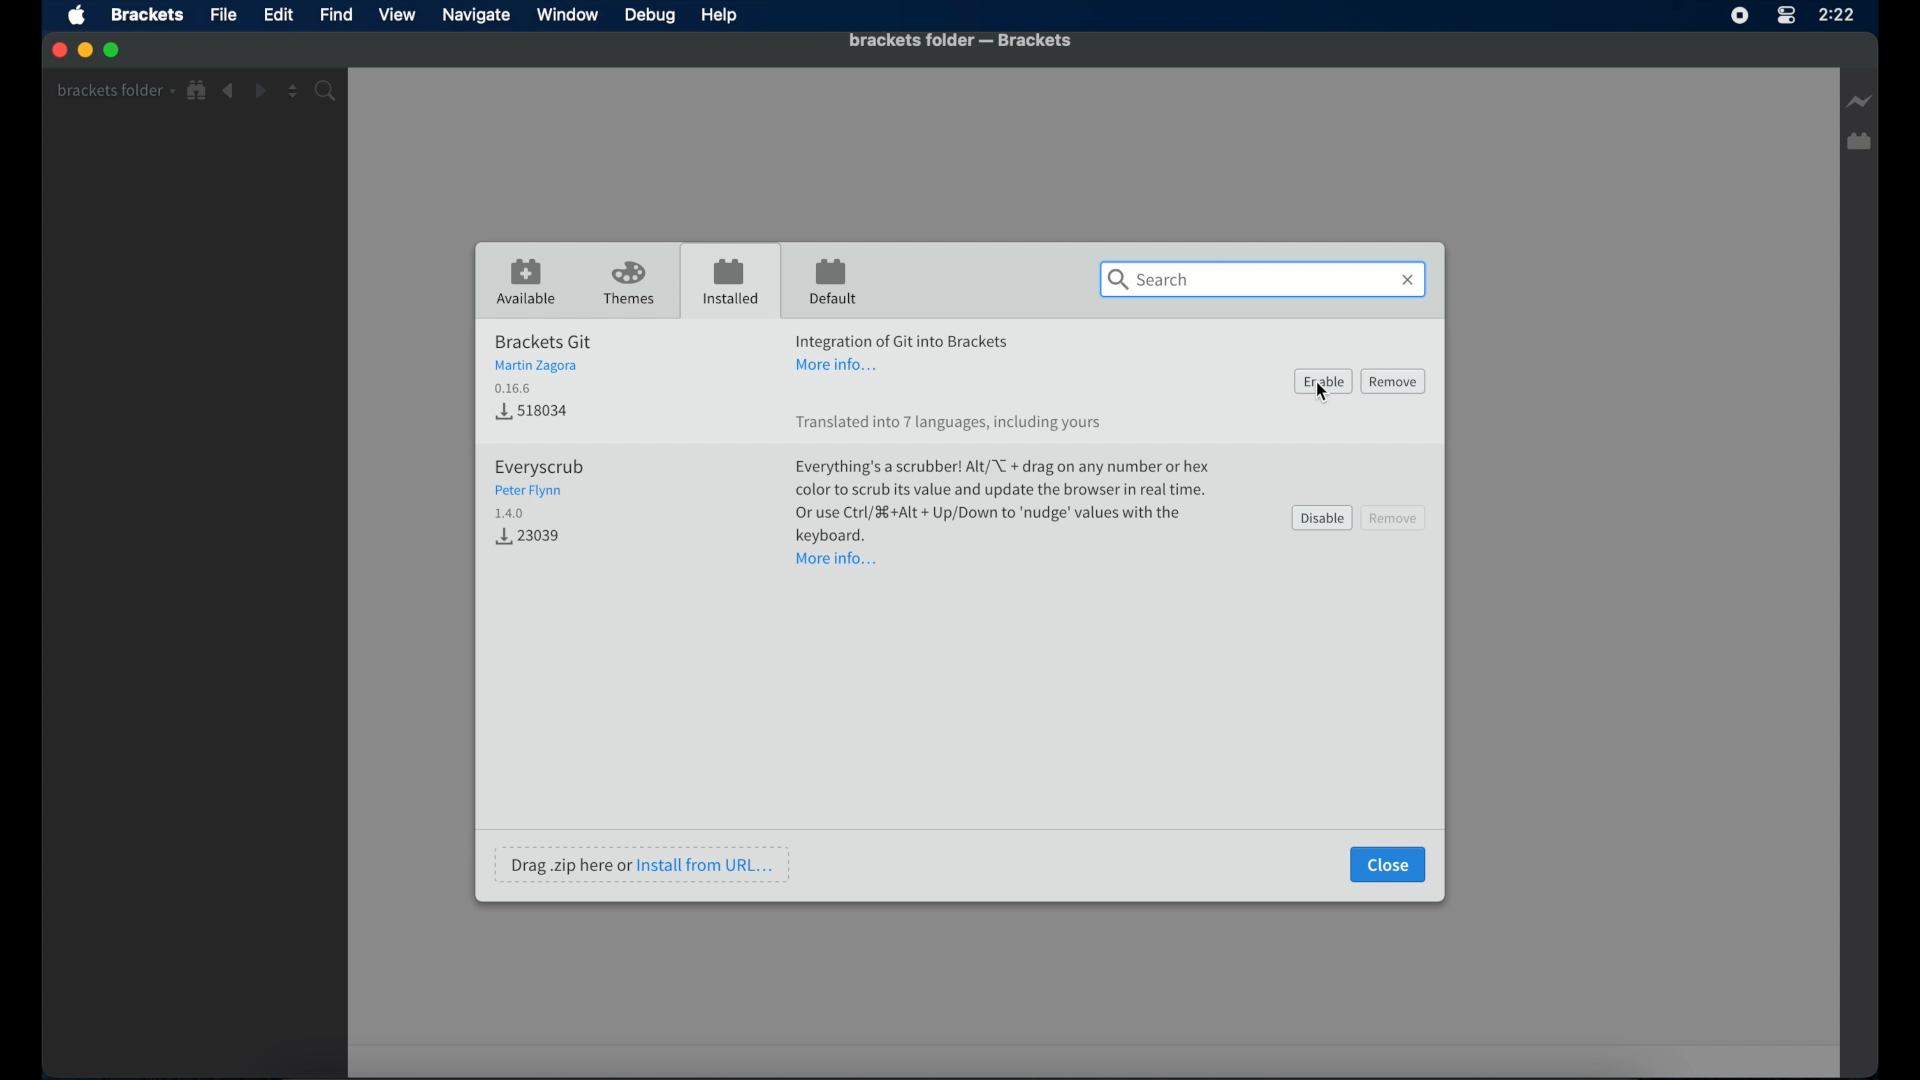  What do you see at coordinates (960, 40) in the screenshot?
I see `brackets folder - brackets` at bounding box center [960, 40].